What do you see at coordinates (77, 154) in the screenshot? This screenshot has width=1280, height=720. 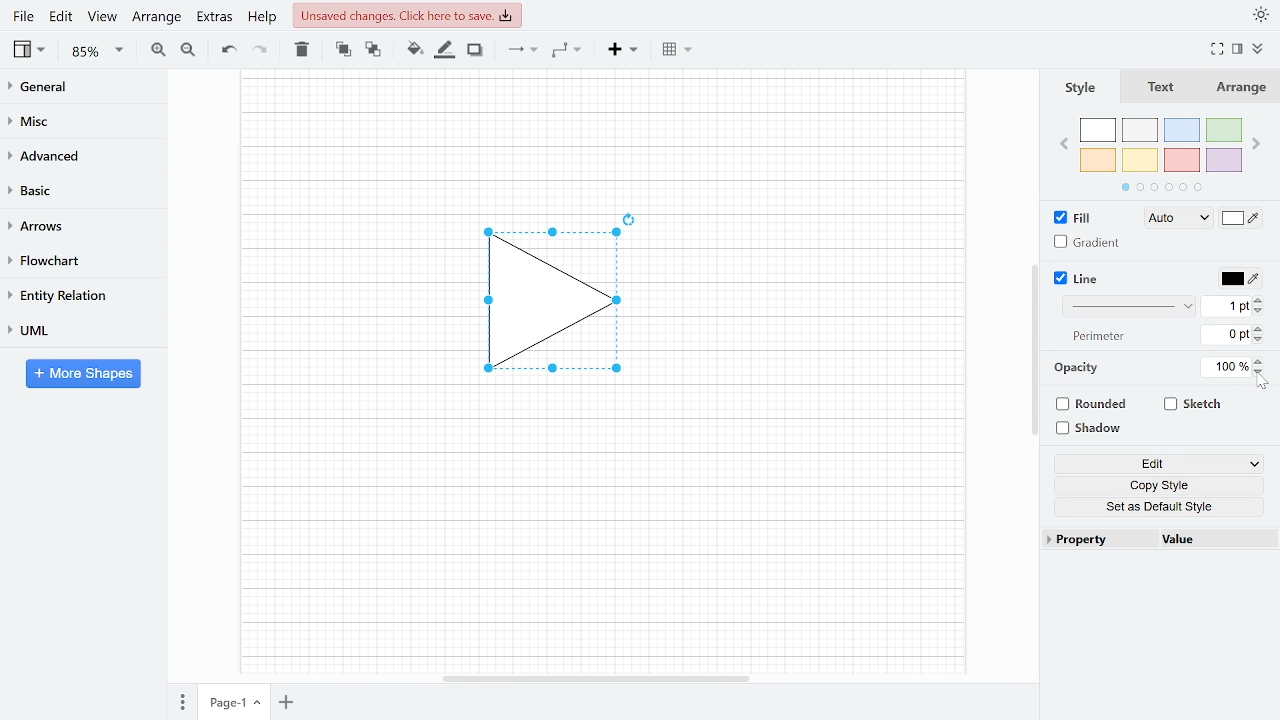 I see `Advanced` at bounding box center [77, 154].